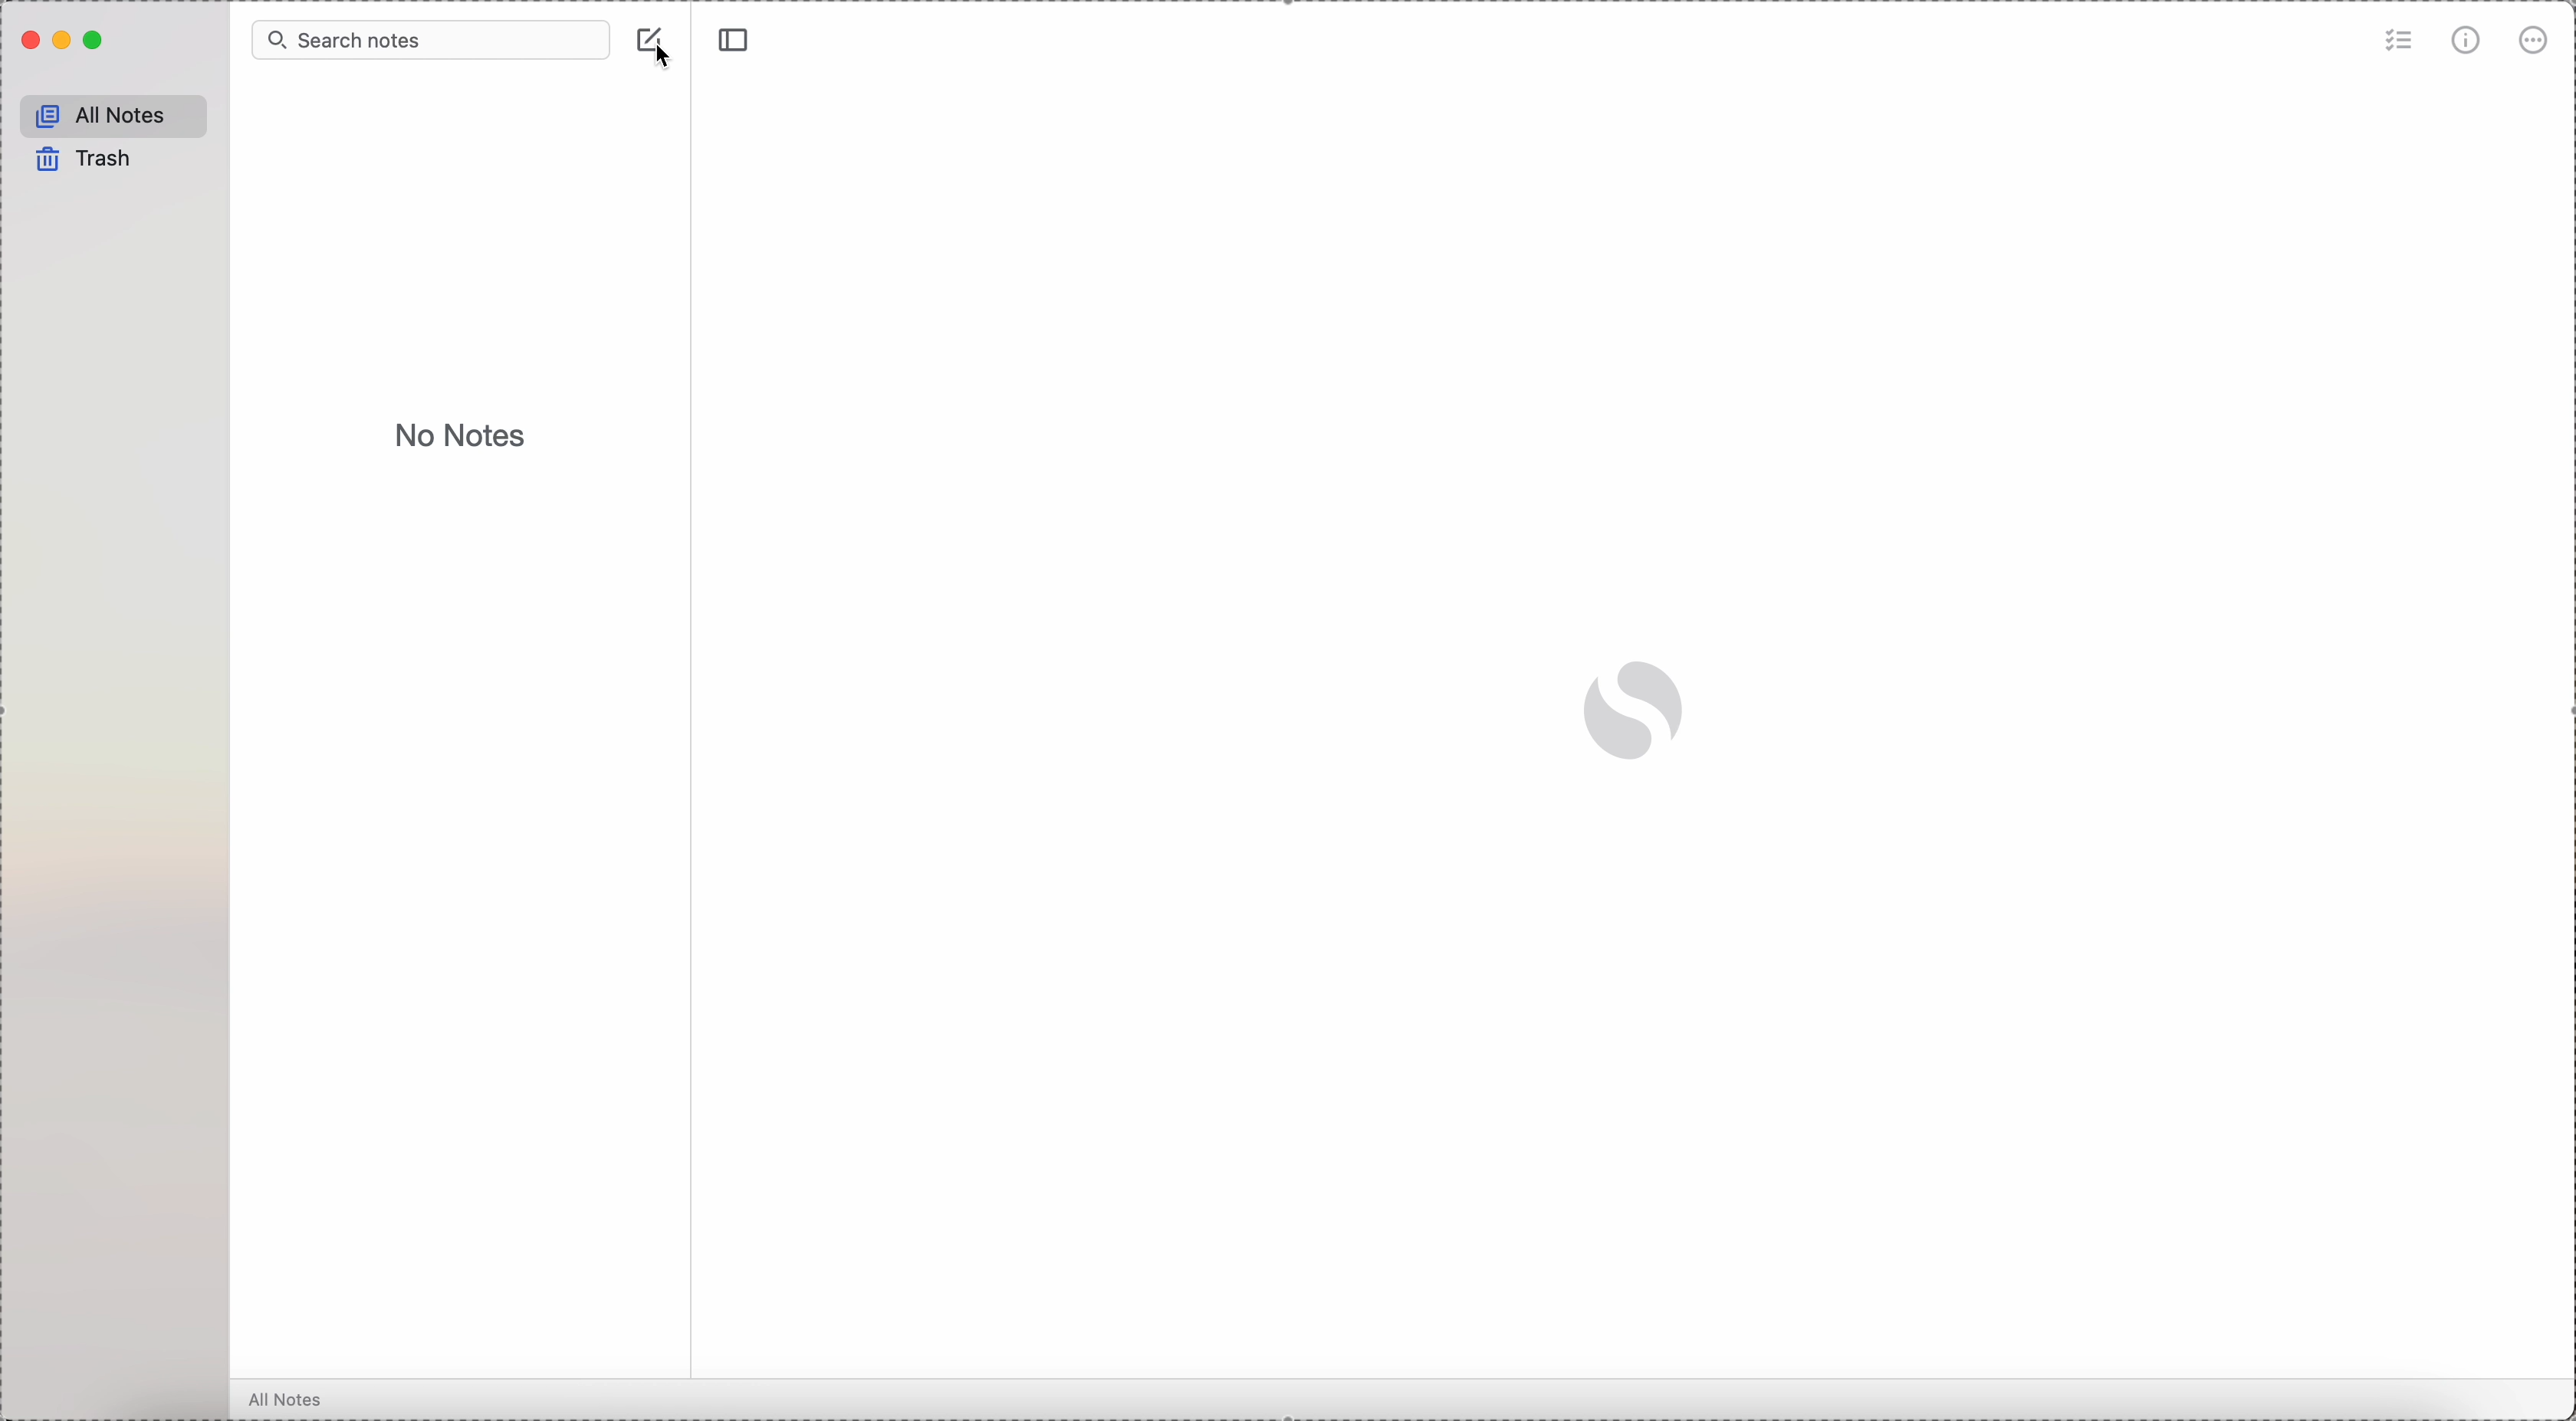  Describe the element at coordinates (734, 41) in the screenshot. I see `toggle sidebar` at that location.